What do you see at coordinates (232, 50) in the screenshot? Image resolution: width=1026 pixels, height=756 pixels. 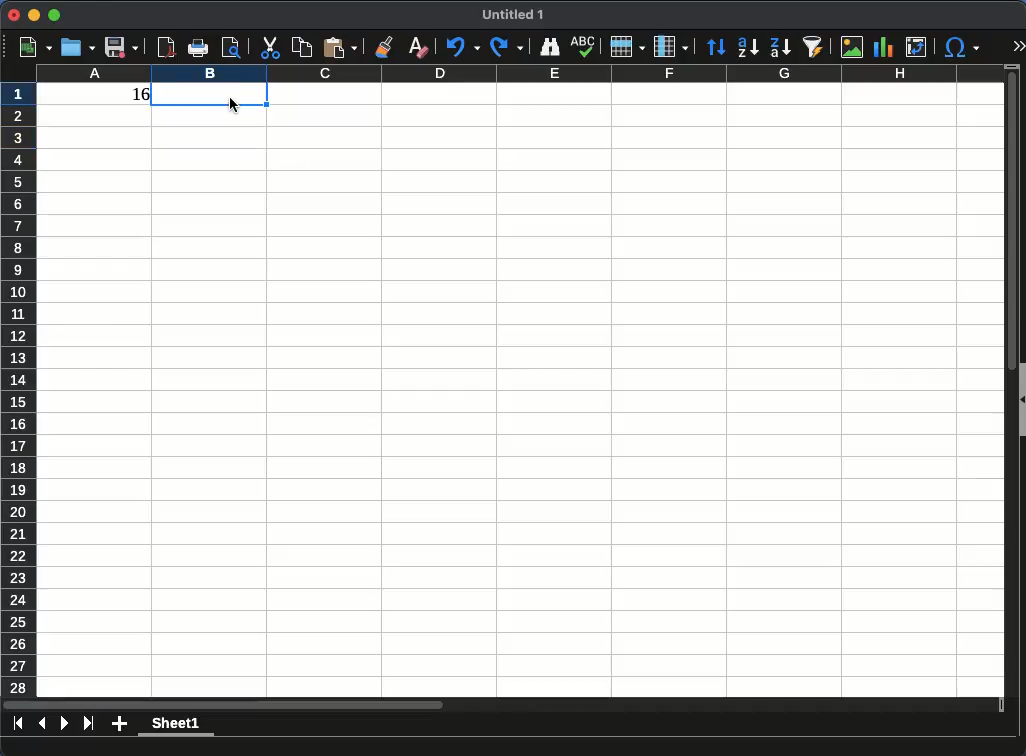 I see `print preview` at bounding box center [232, 50].